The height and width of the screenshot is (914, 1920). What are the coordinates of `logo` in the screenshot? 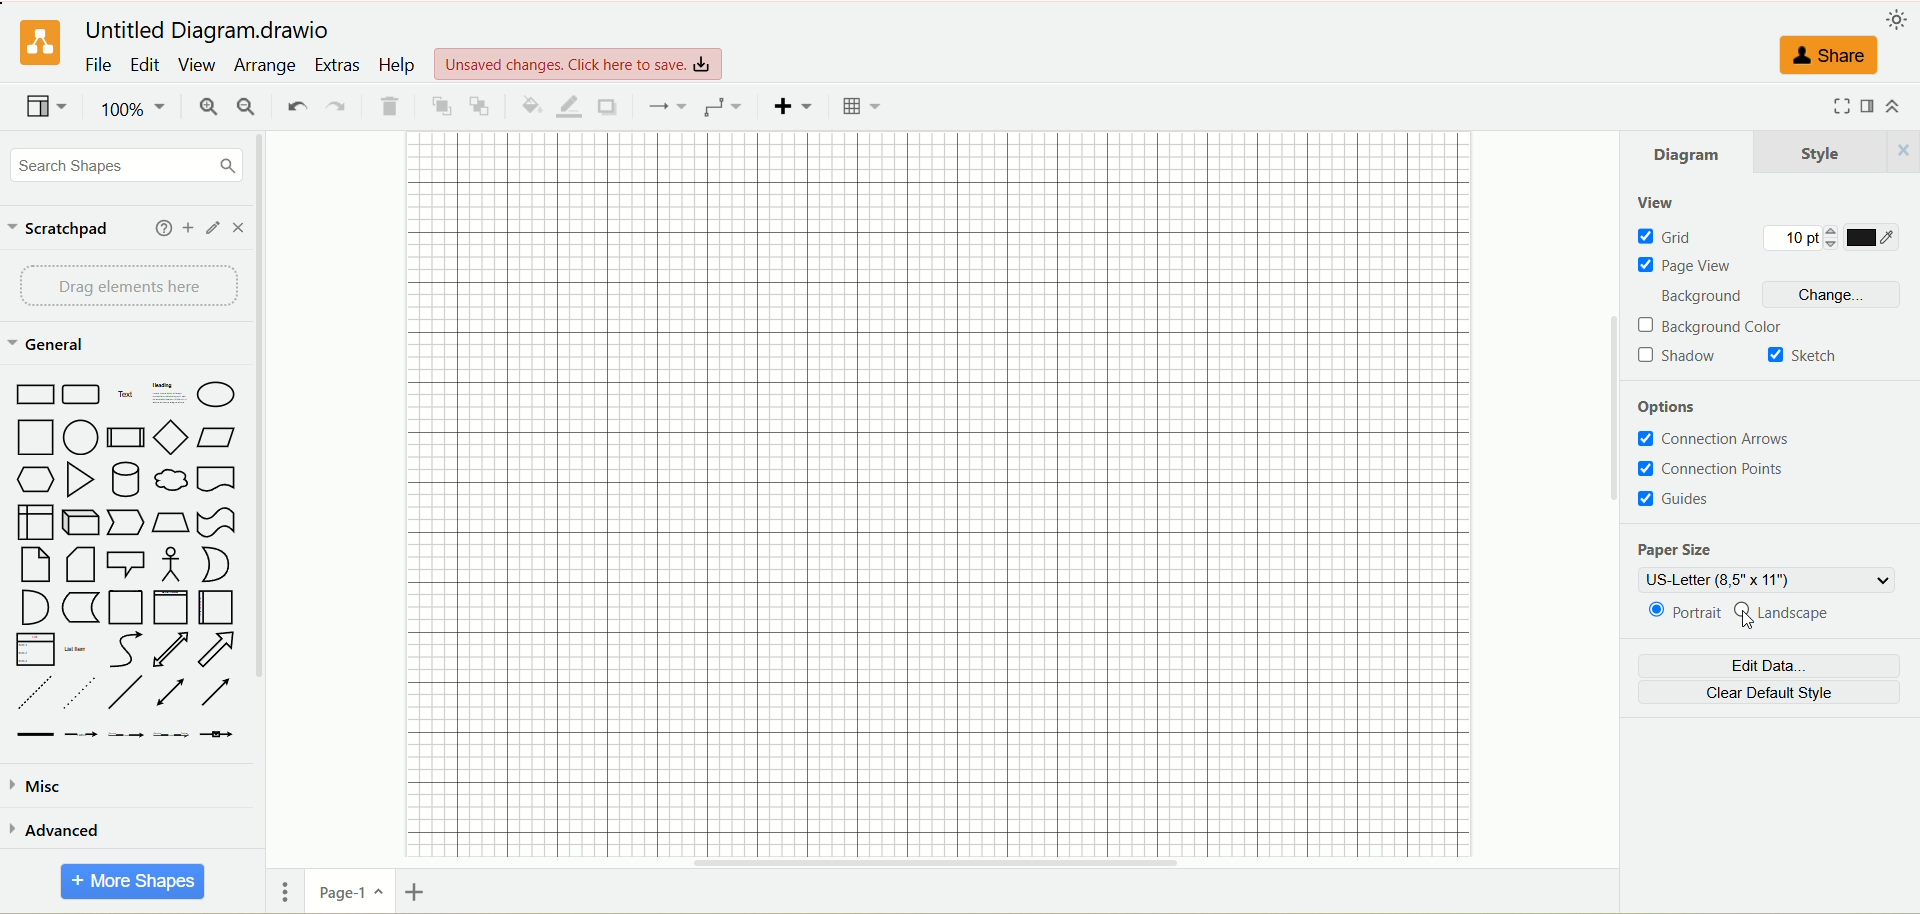 It's located at (39, 42).